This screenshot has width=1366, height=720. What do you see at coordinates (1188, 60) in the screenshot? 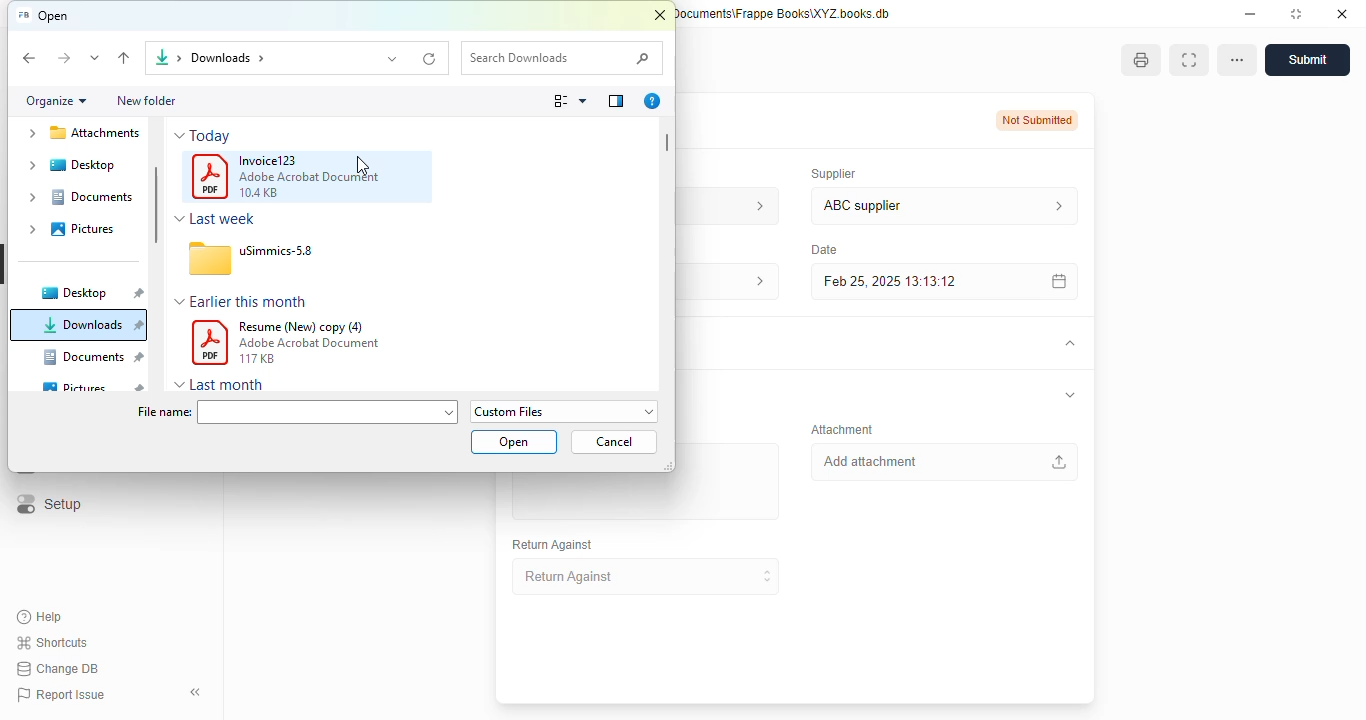
I see `toggle between form and full width` at bounding box center [1188, 60].